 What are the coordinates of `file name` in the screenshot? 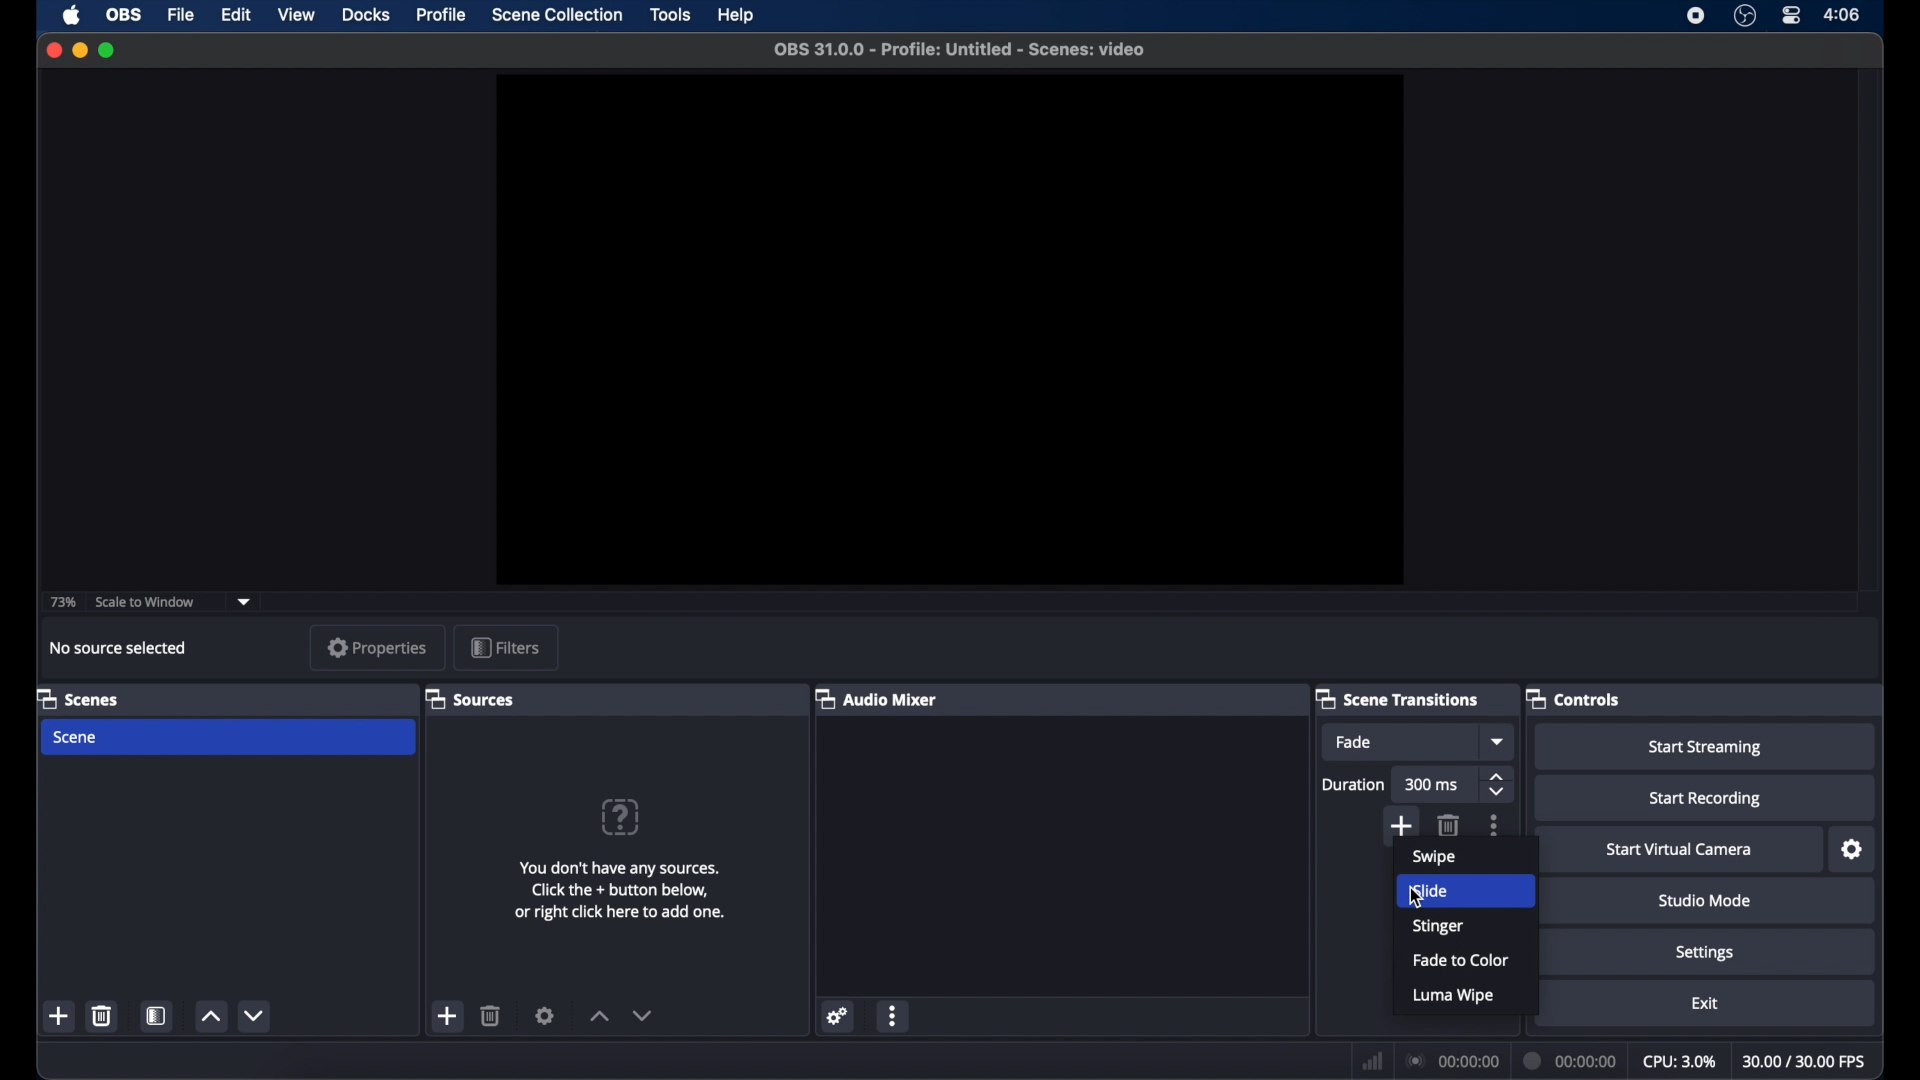 It's located at (959, 50).